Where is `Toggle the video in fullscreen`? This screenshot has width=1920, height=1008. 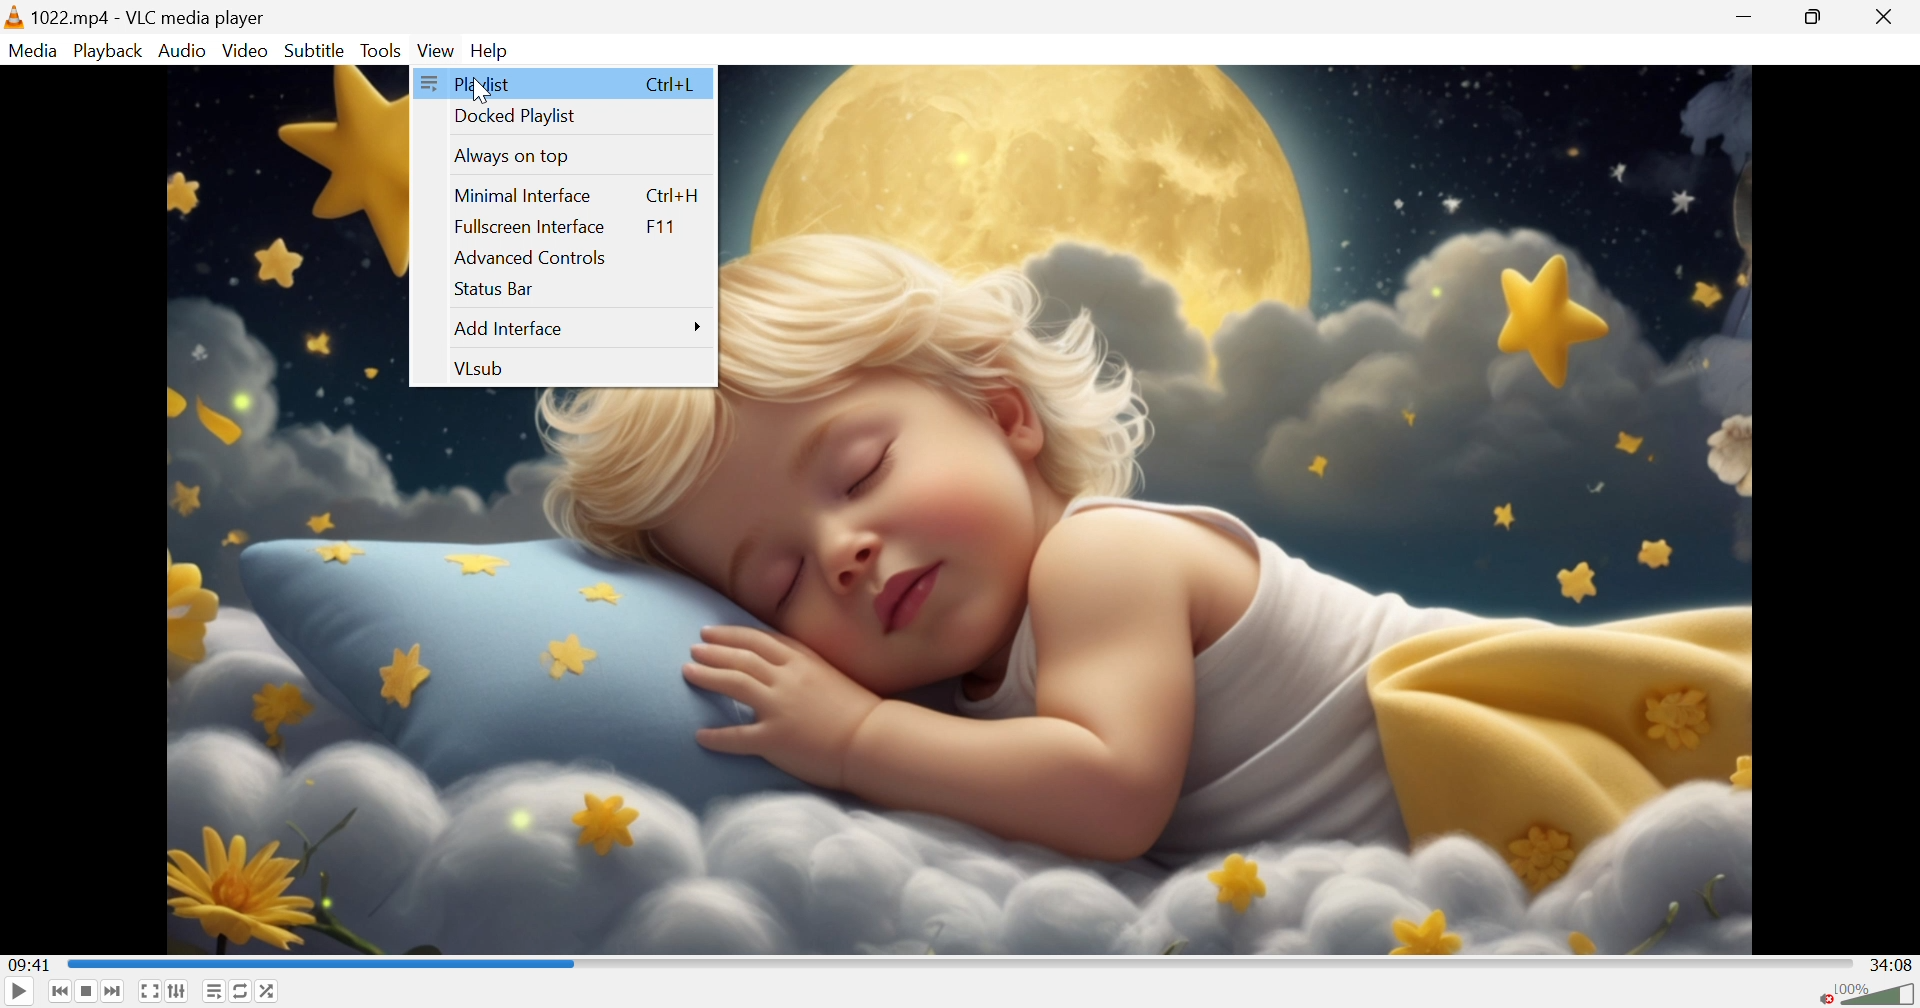 Toggle the video in fullscreen is located at coordinates (148, 993).